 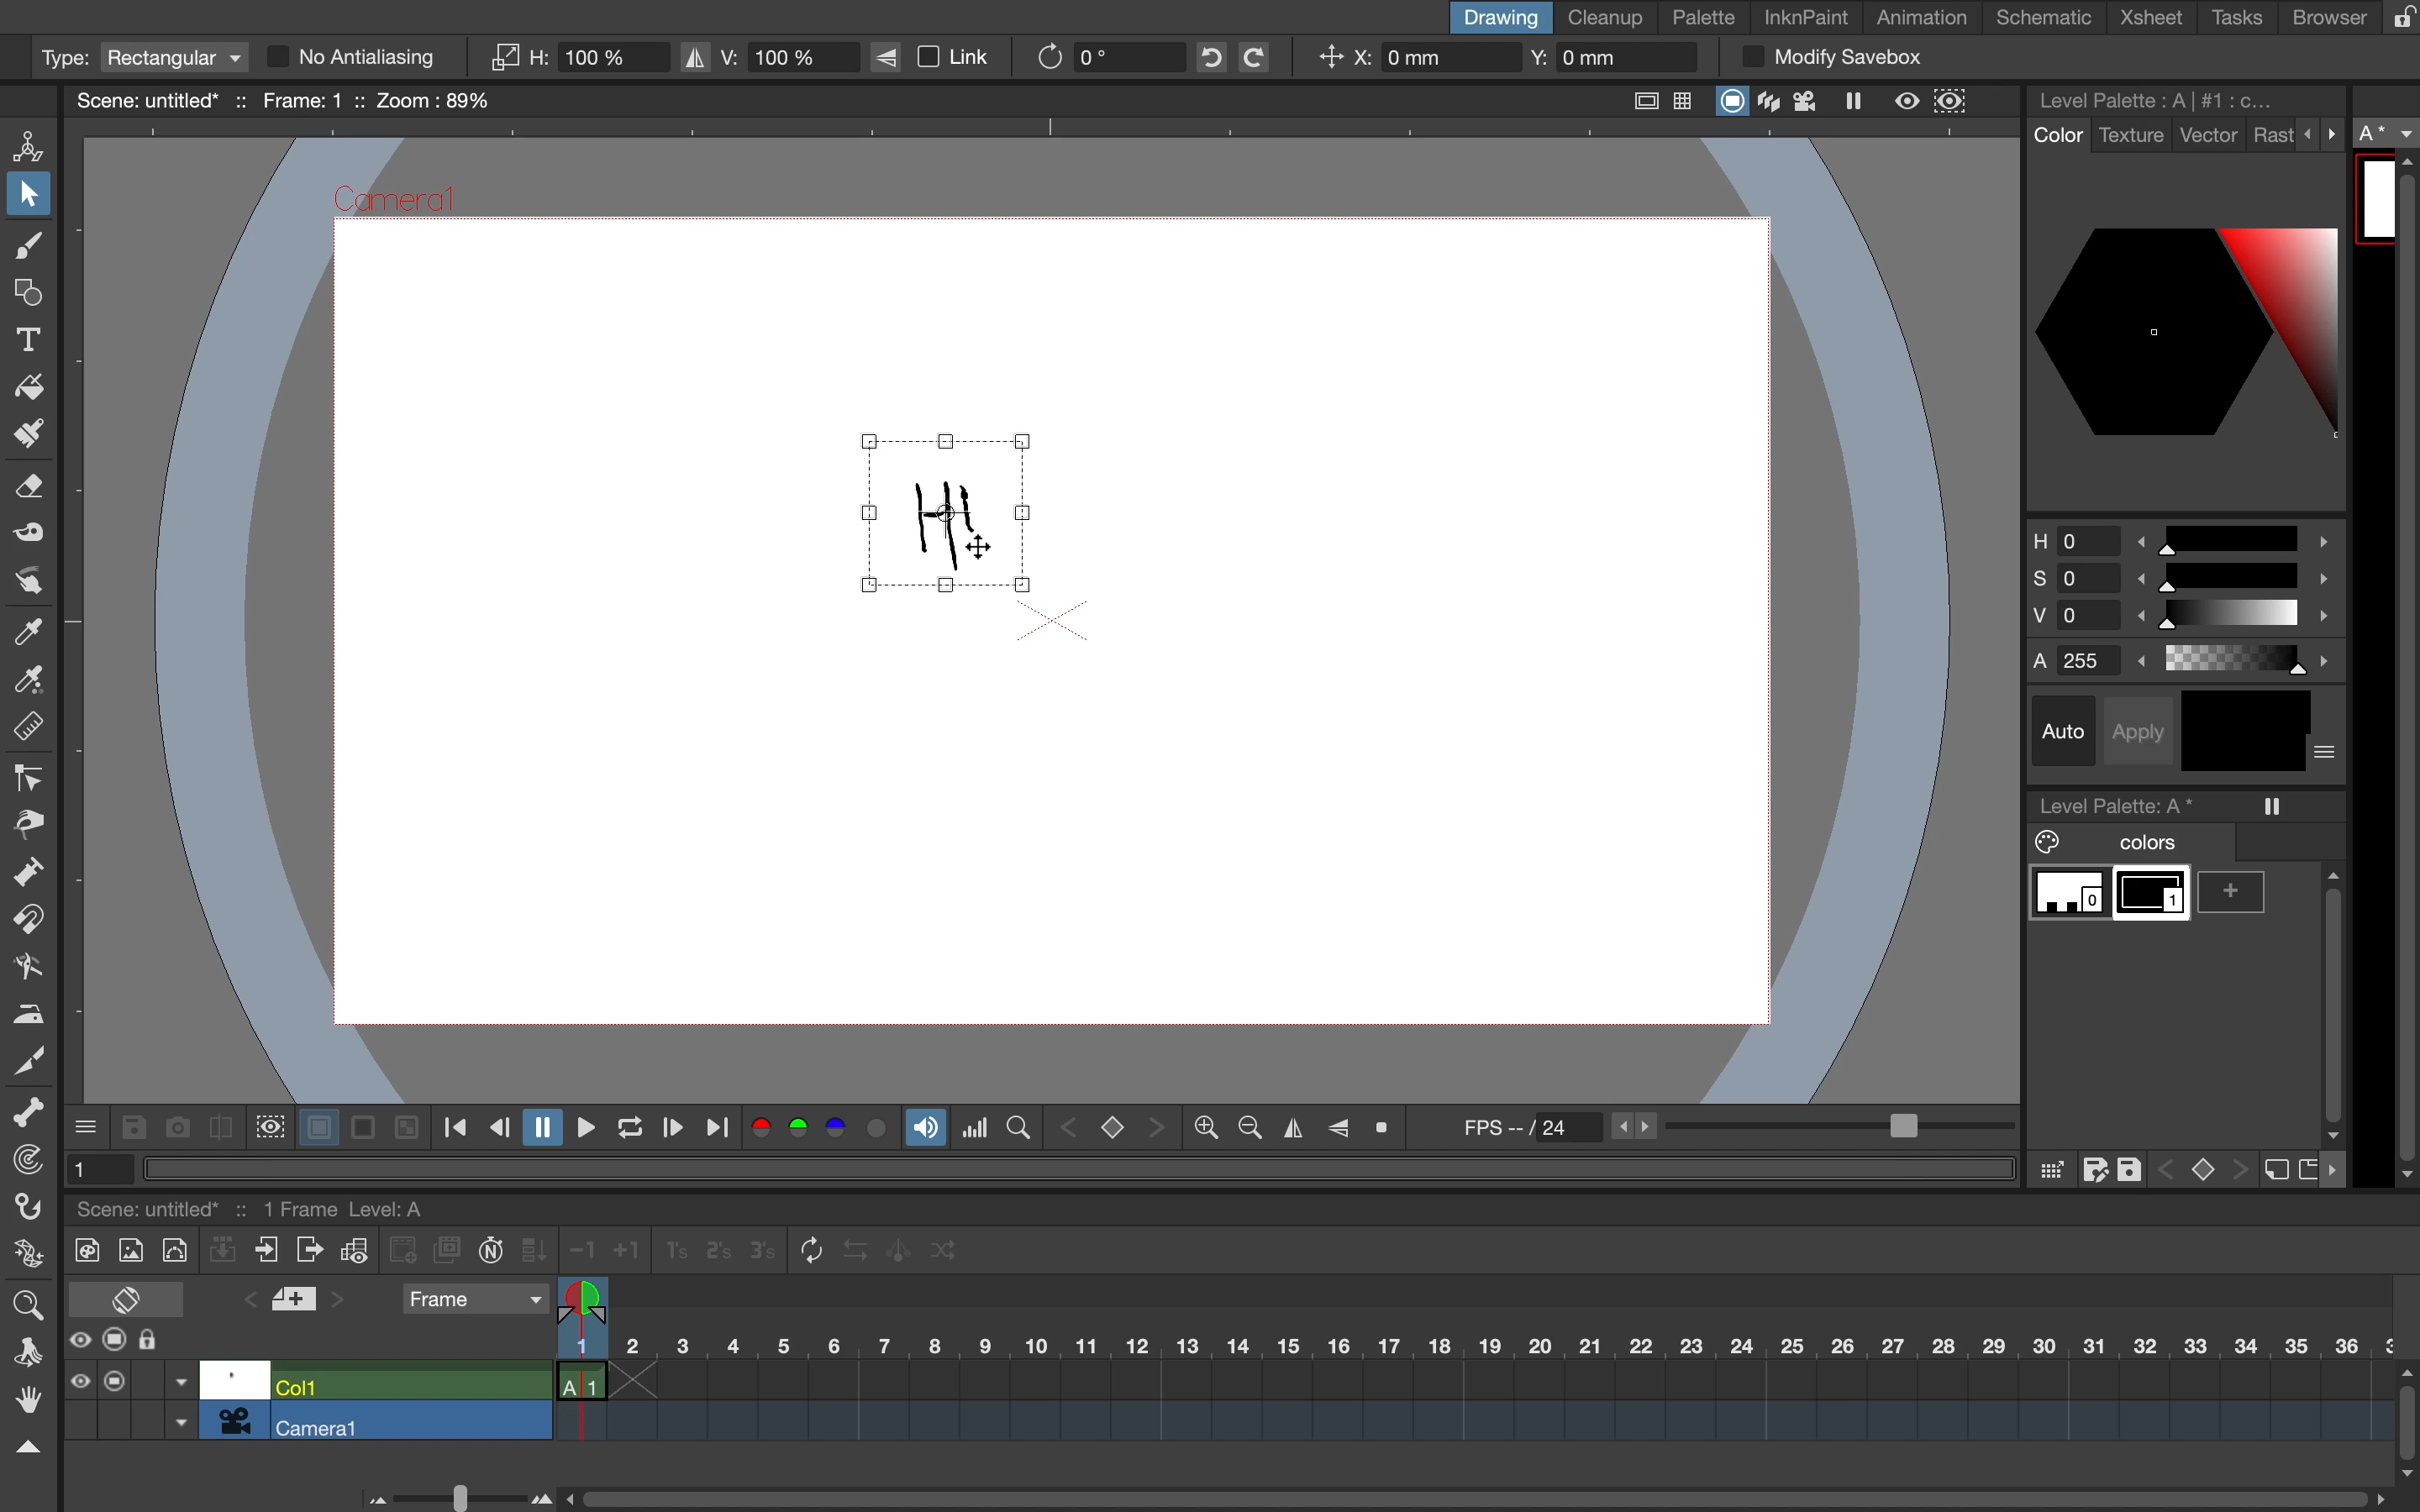 I want to click on time line bar scale, so click(x=451, y=1494).